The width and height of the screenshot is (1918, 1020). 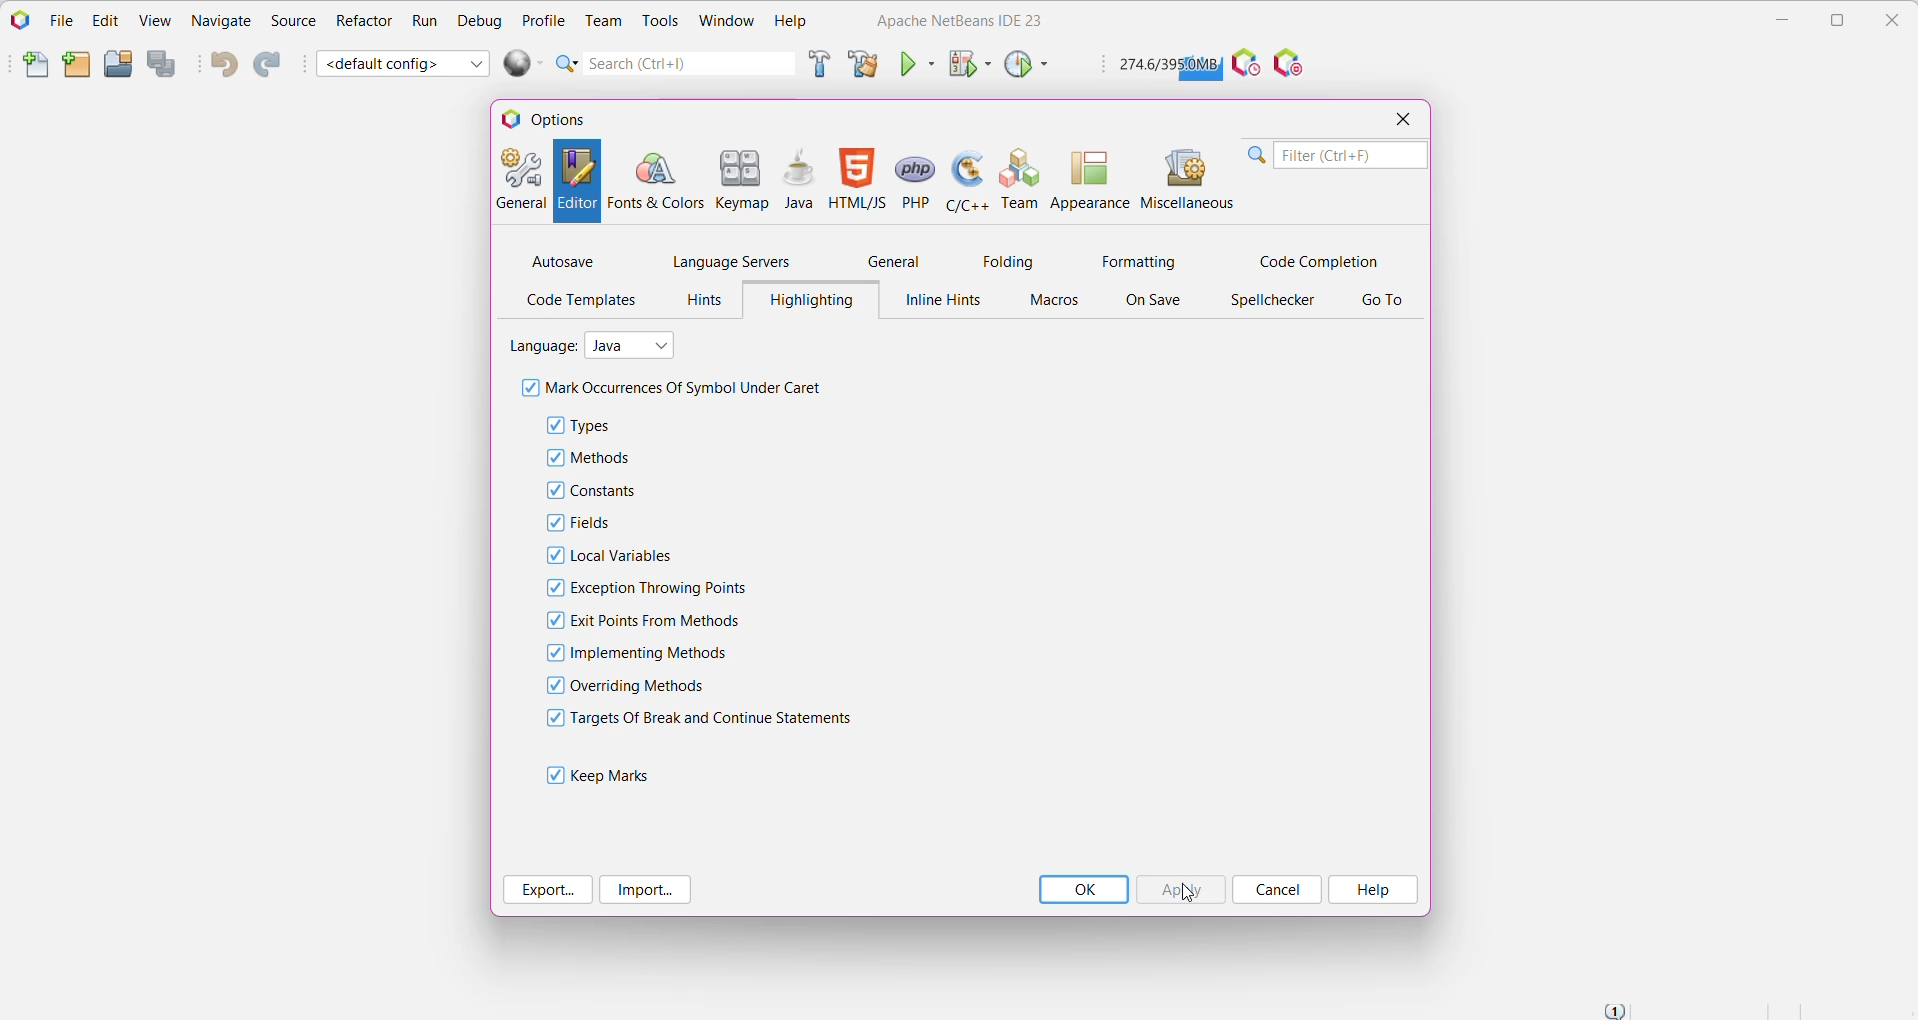 I want to click on Export, so click(x=547, y=890).